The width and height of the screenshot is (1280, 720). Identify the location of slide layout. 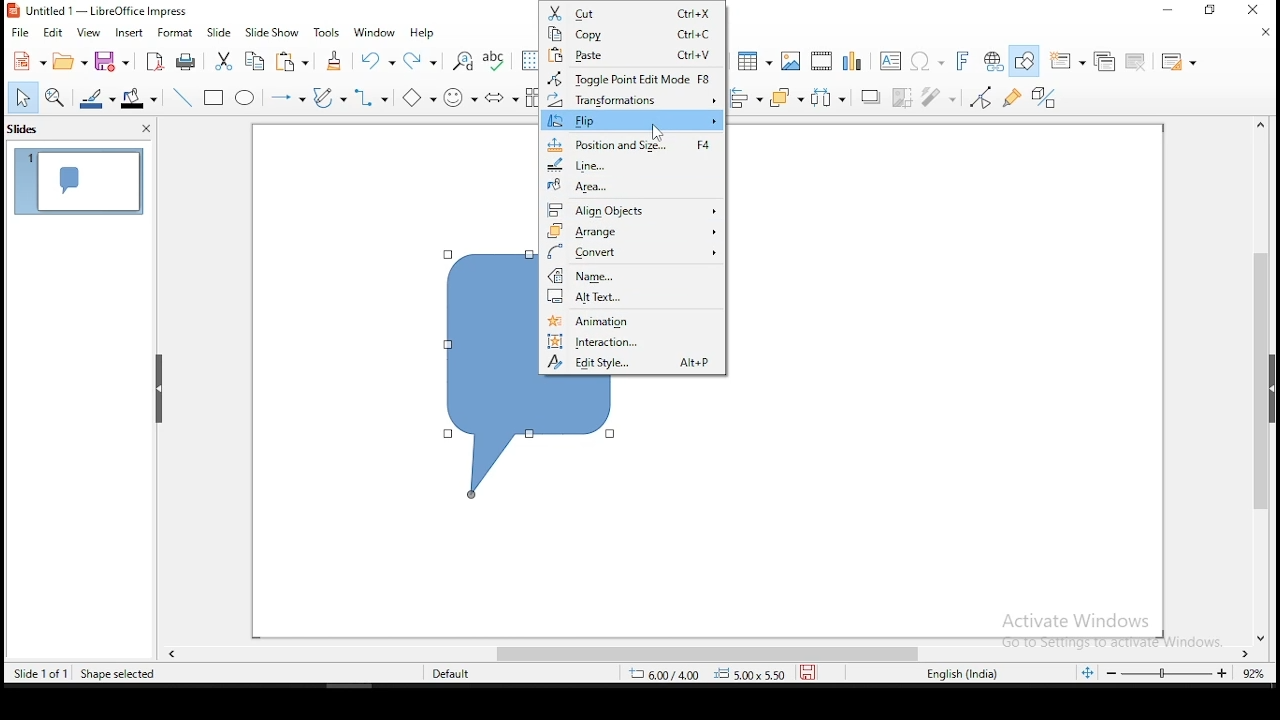
(1175, 59).